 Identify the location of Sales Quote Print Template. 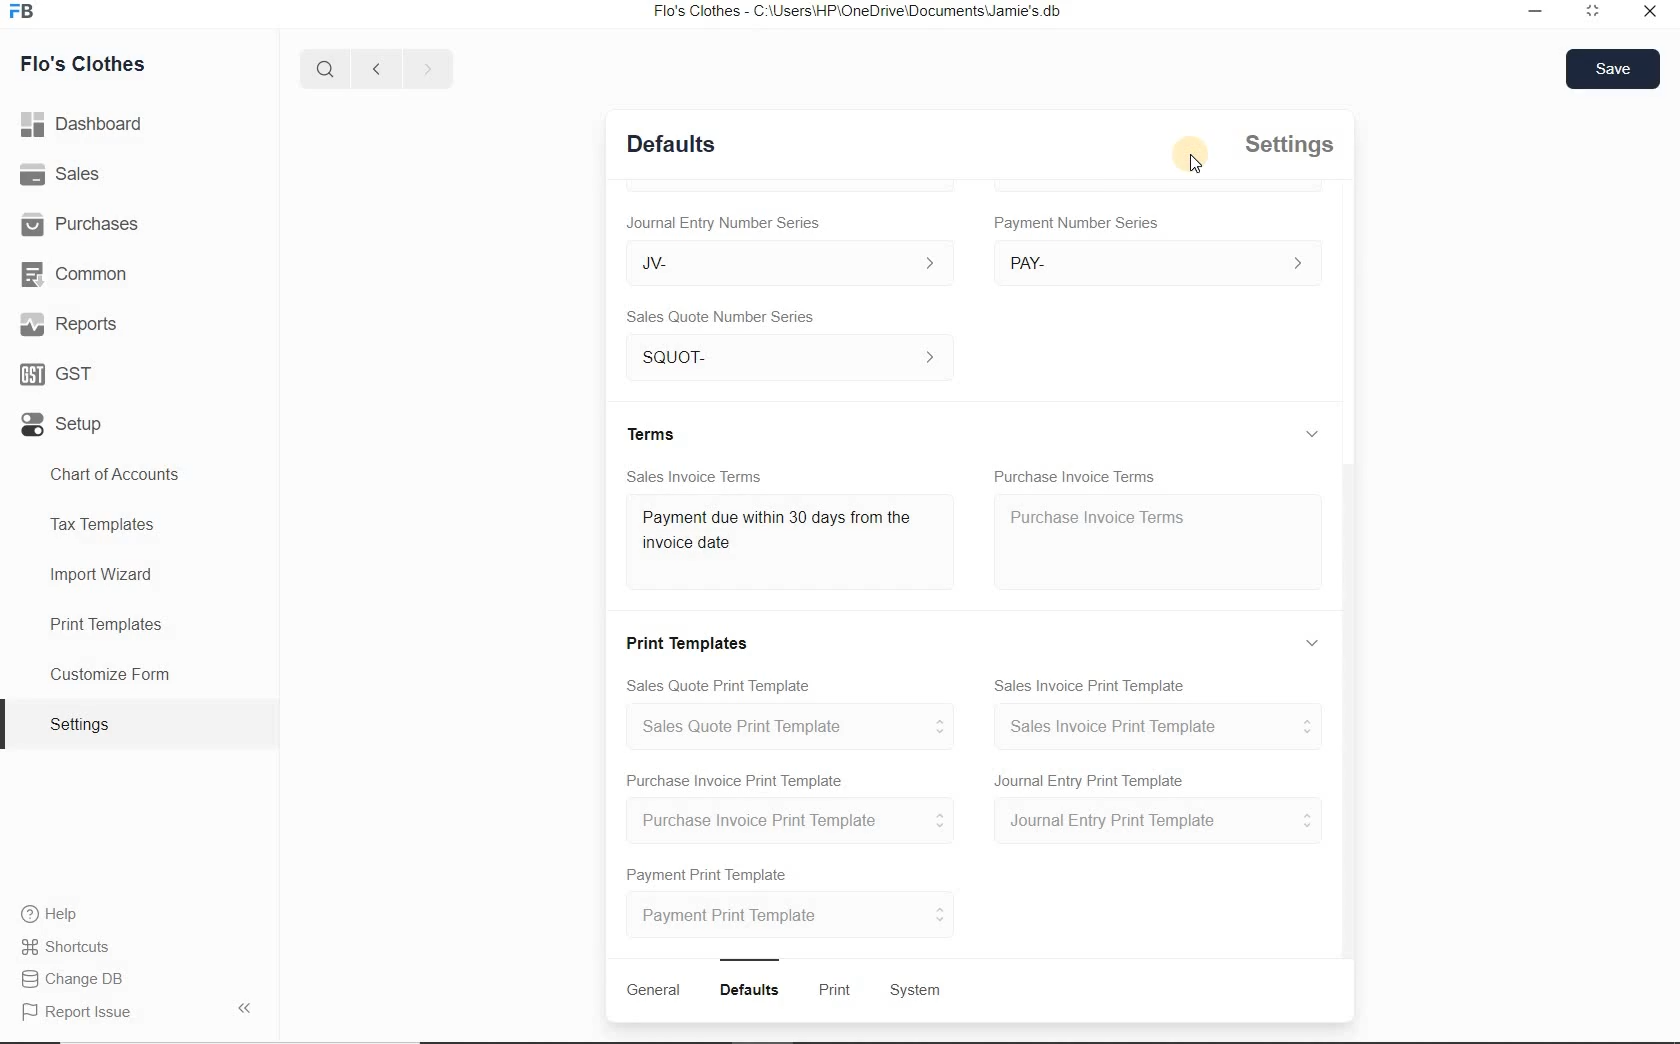
(716, 686).